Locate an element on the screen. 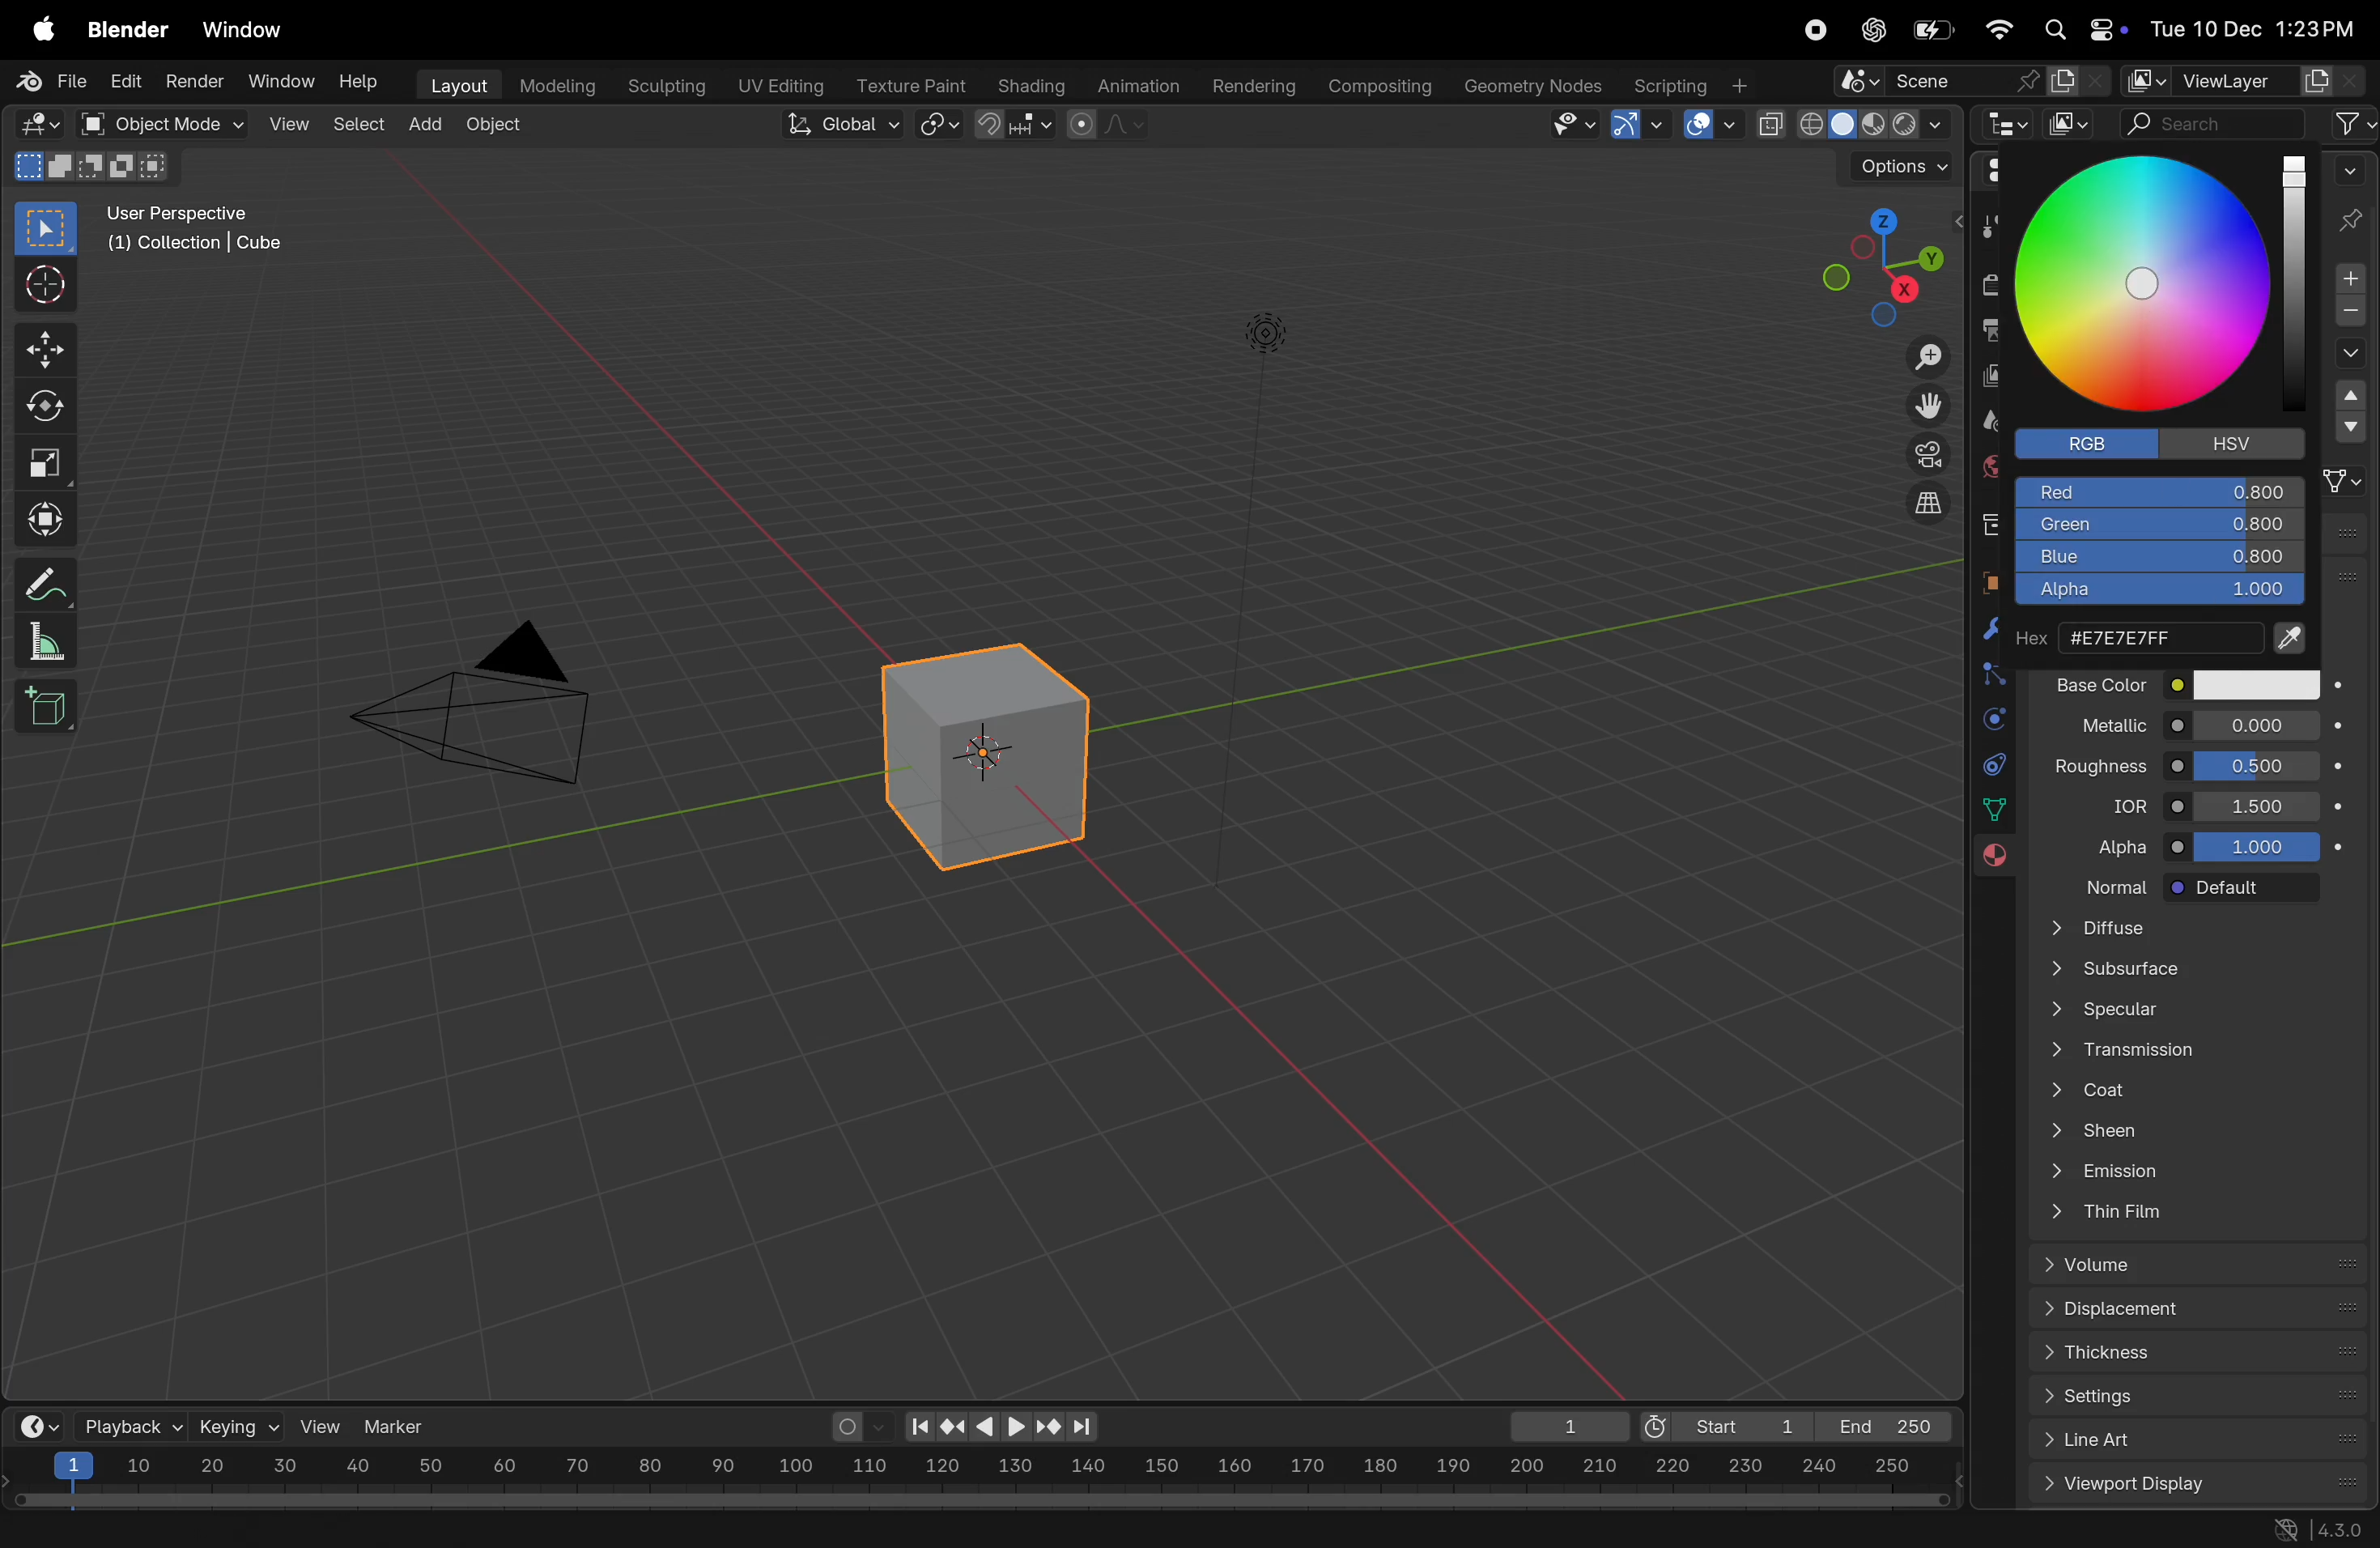  cursor is located at coordinates (42, 287).